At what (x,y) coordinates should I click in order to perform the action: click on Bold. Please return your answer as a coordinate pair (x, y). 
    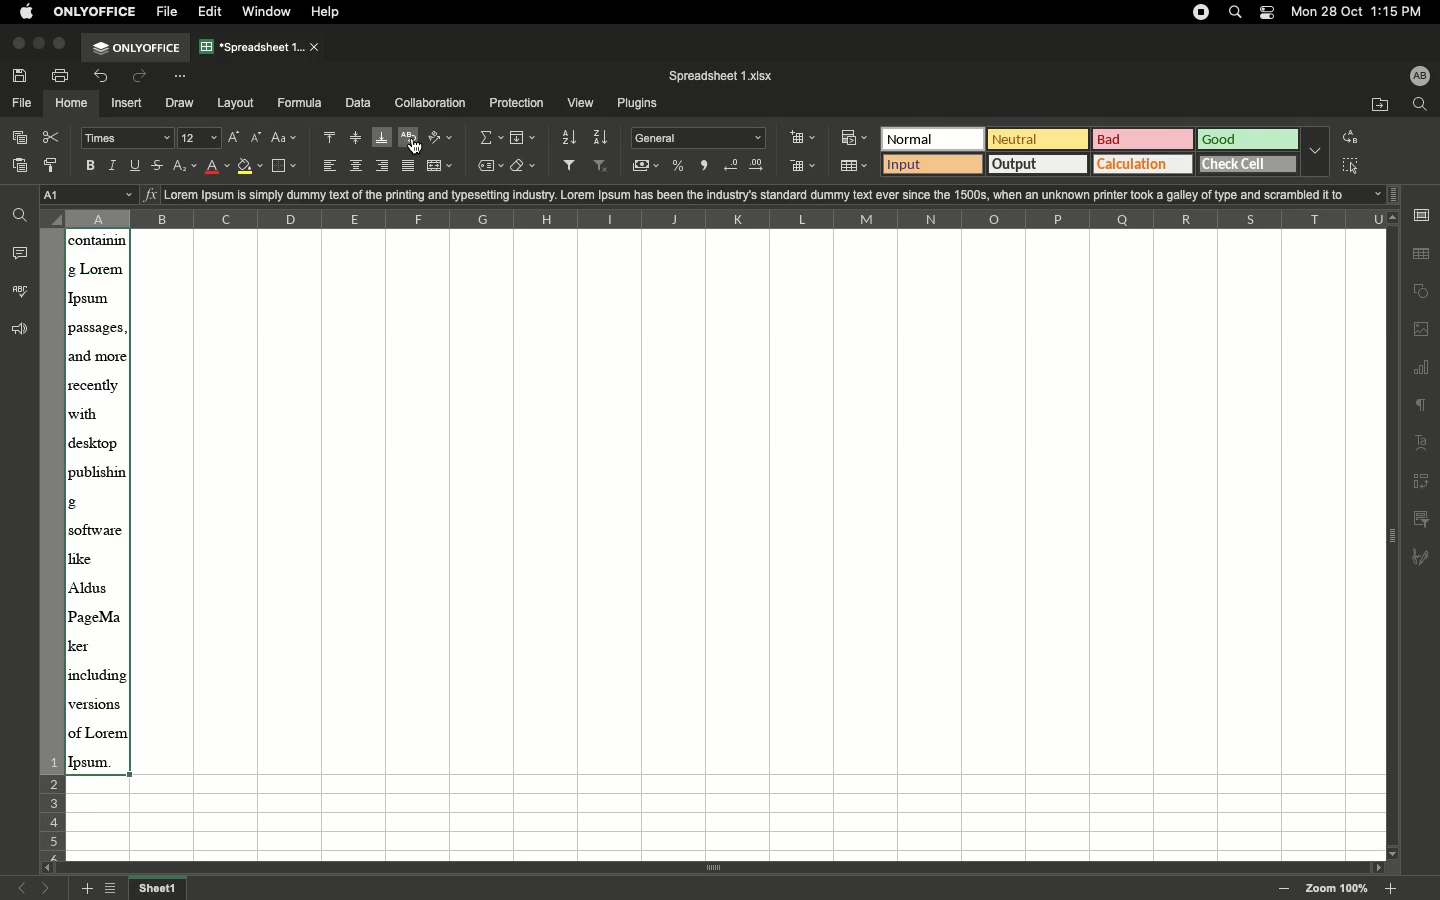
    Looking at the image, I should click on (92, 166).